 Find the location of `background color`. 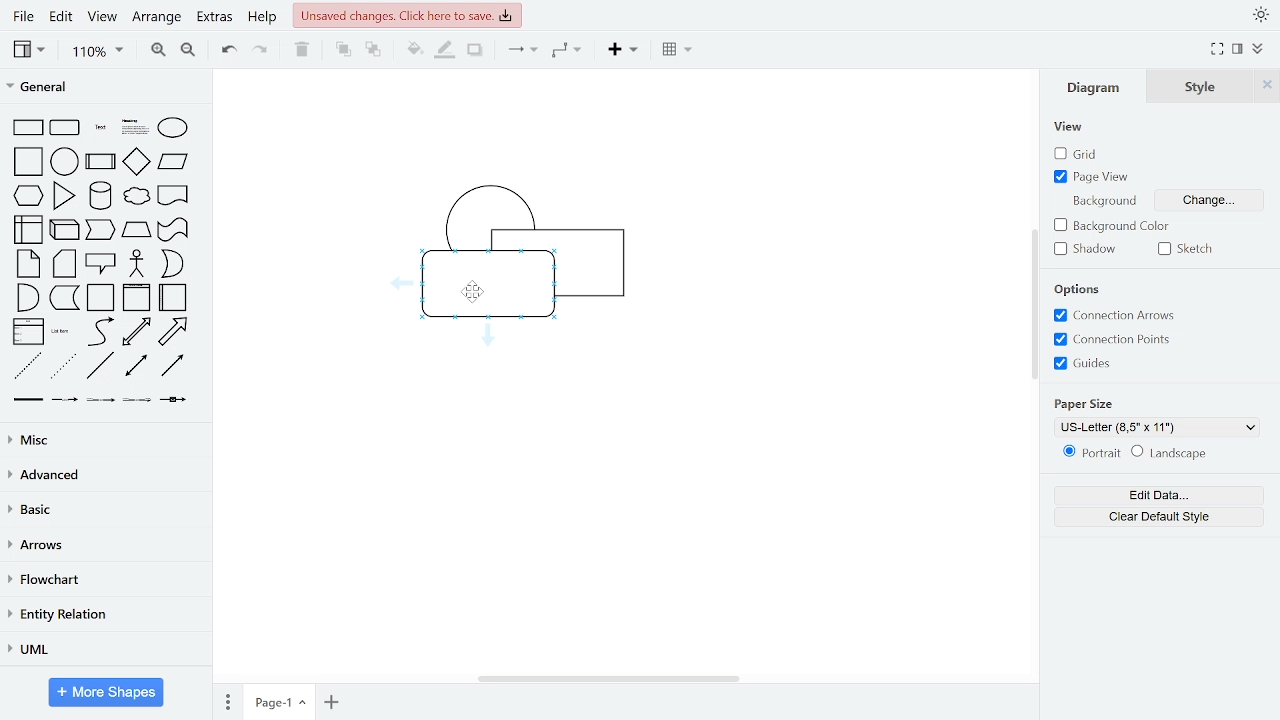

background color is located at coordinates (1119, 226).